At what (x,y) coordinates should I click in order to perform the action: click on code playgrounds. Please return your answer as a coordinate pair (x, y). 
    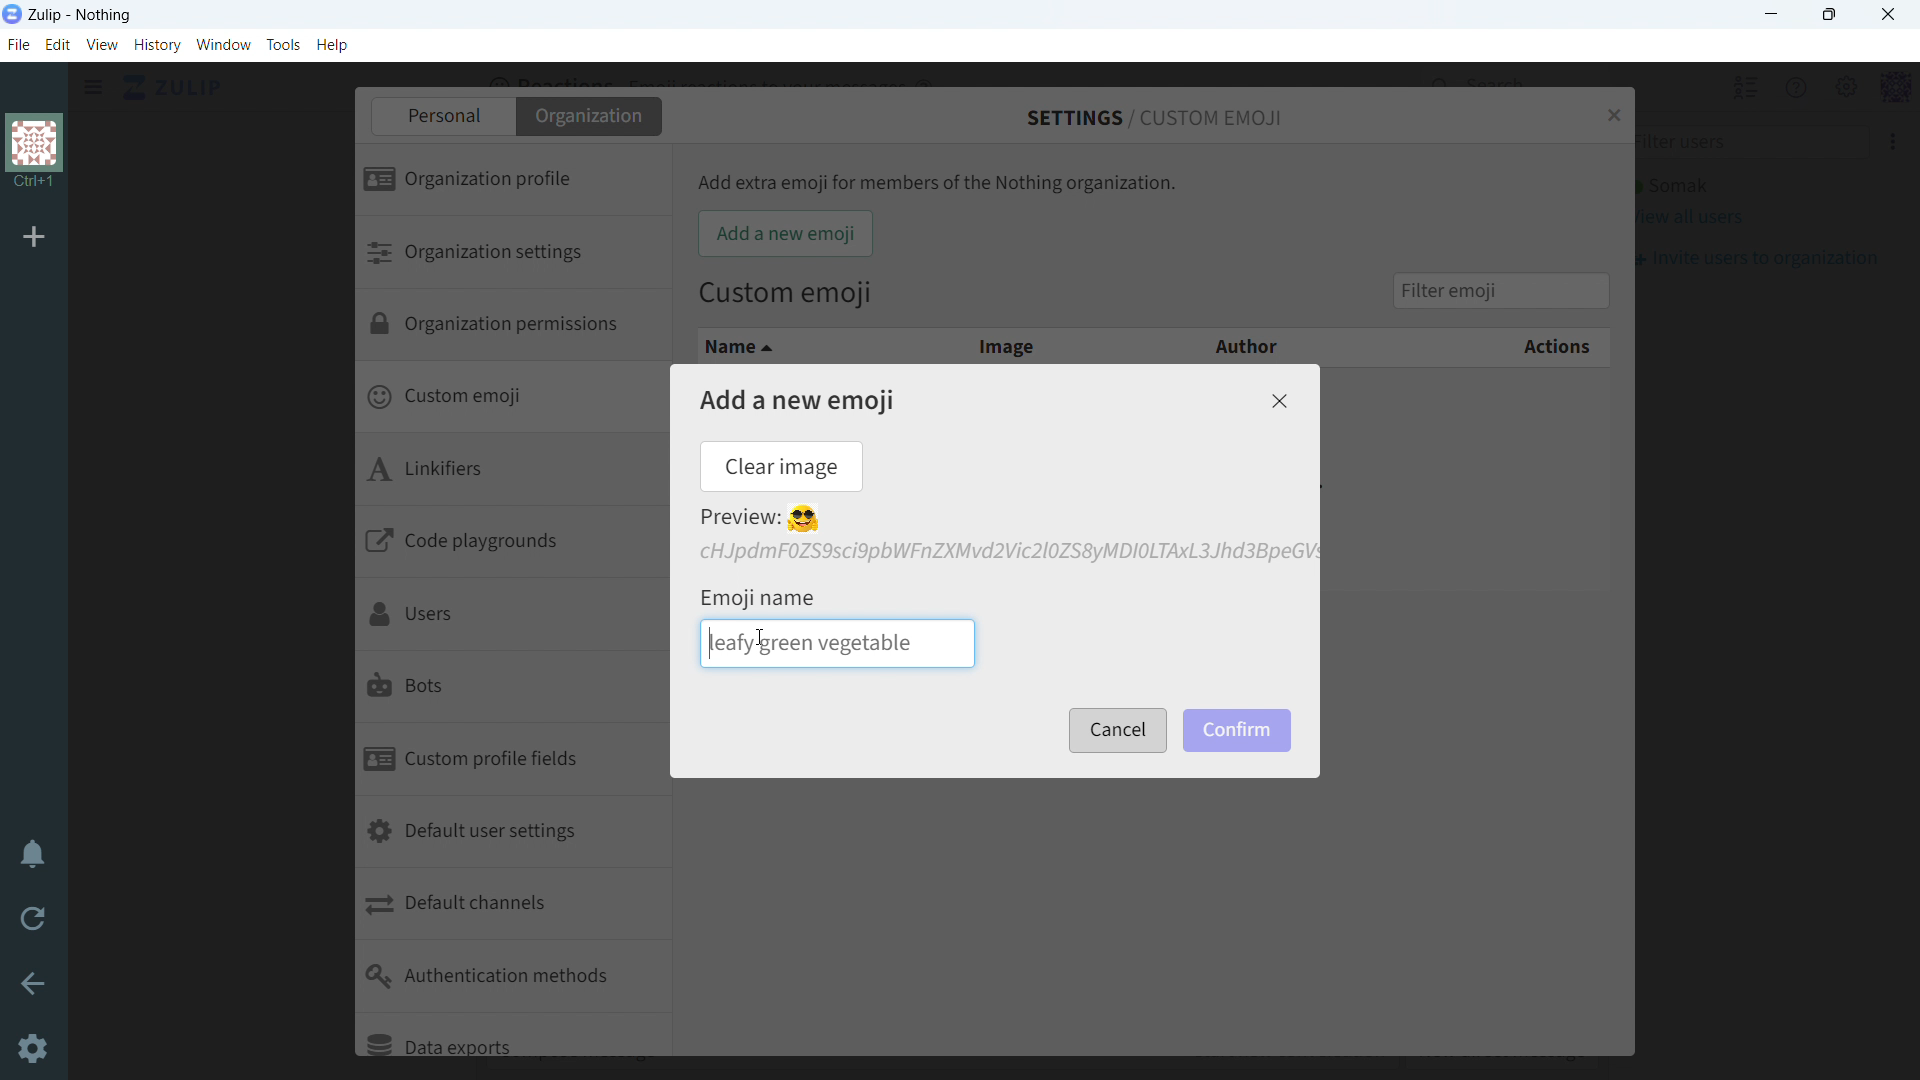
    Looking at the image, I should click on (513, 545).